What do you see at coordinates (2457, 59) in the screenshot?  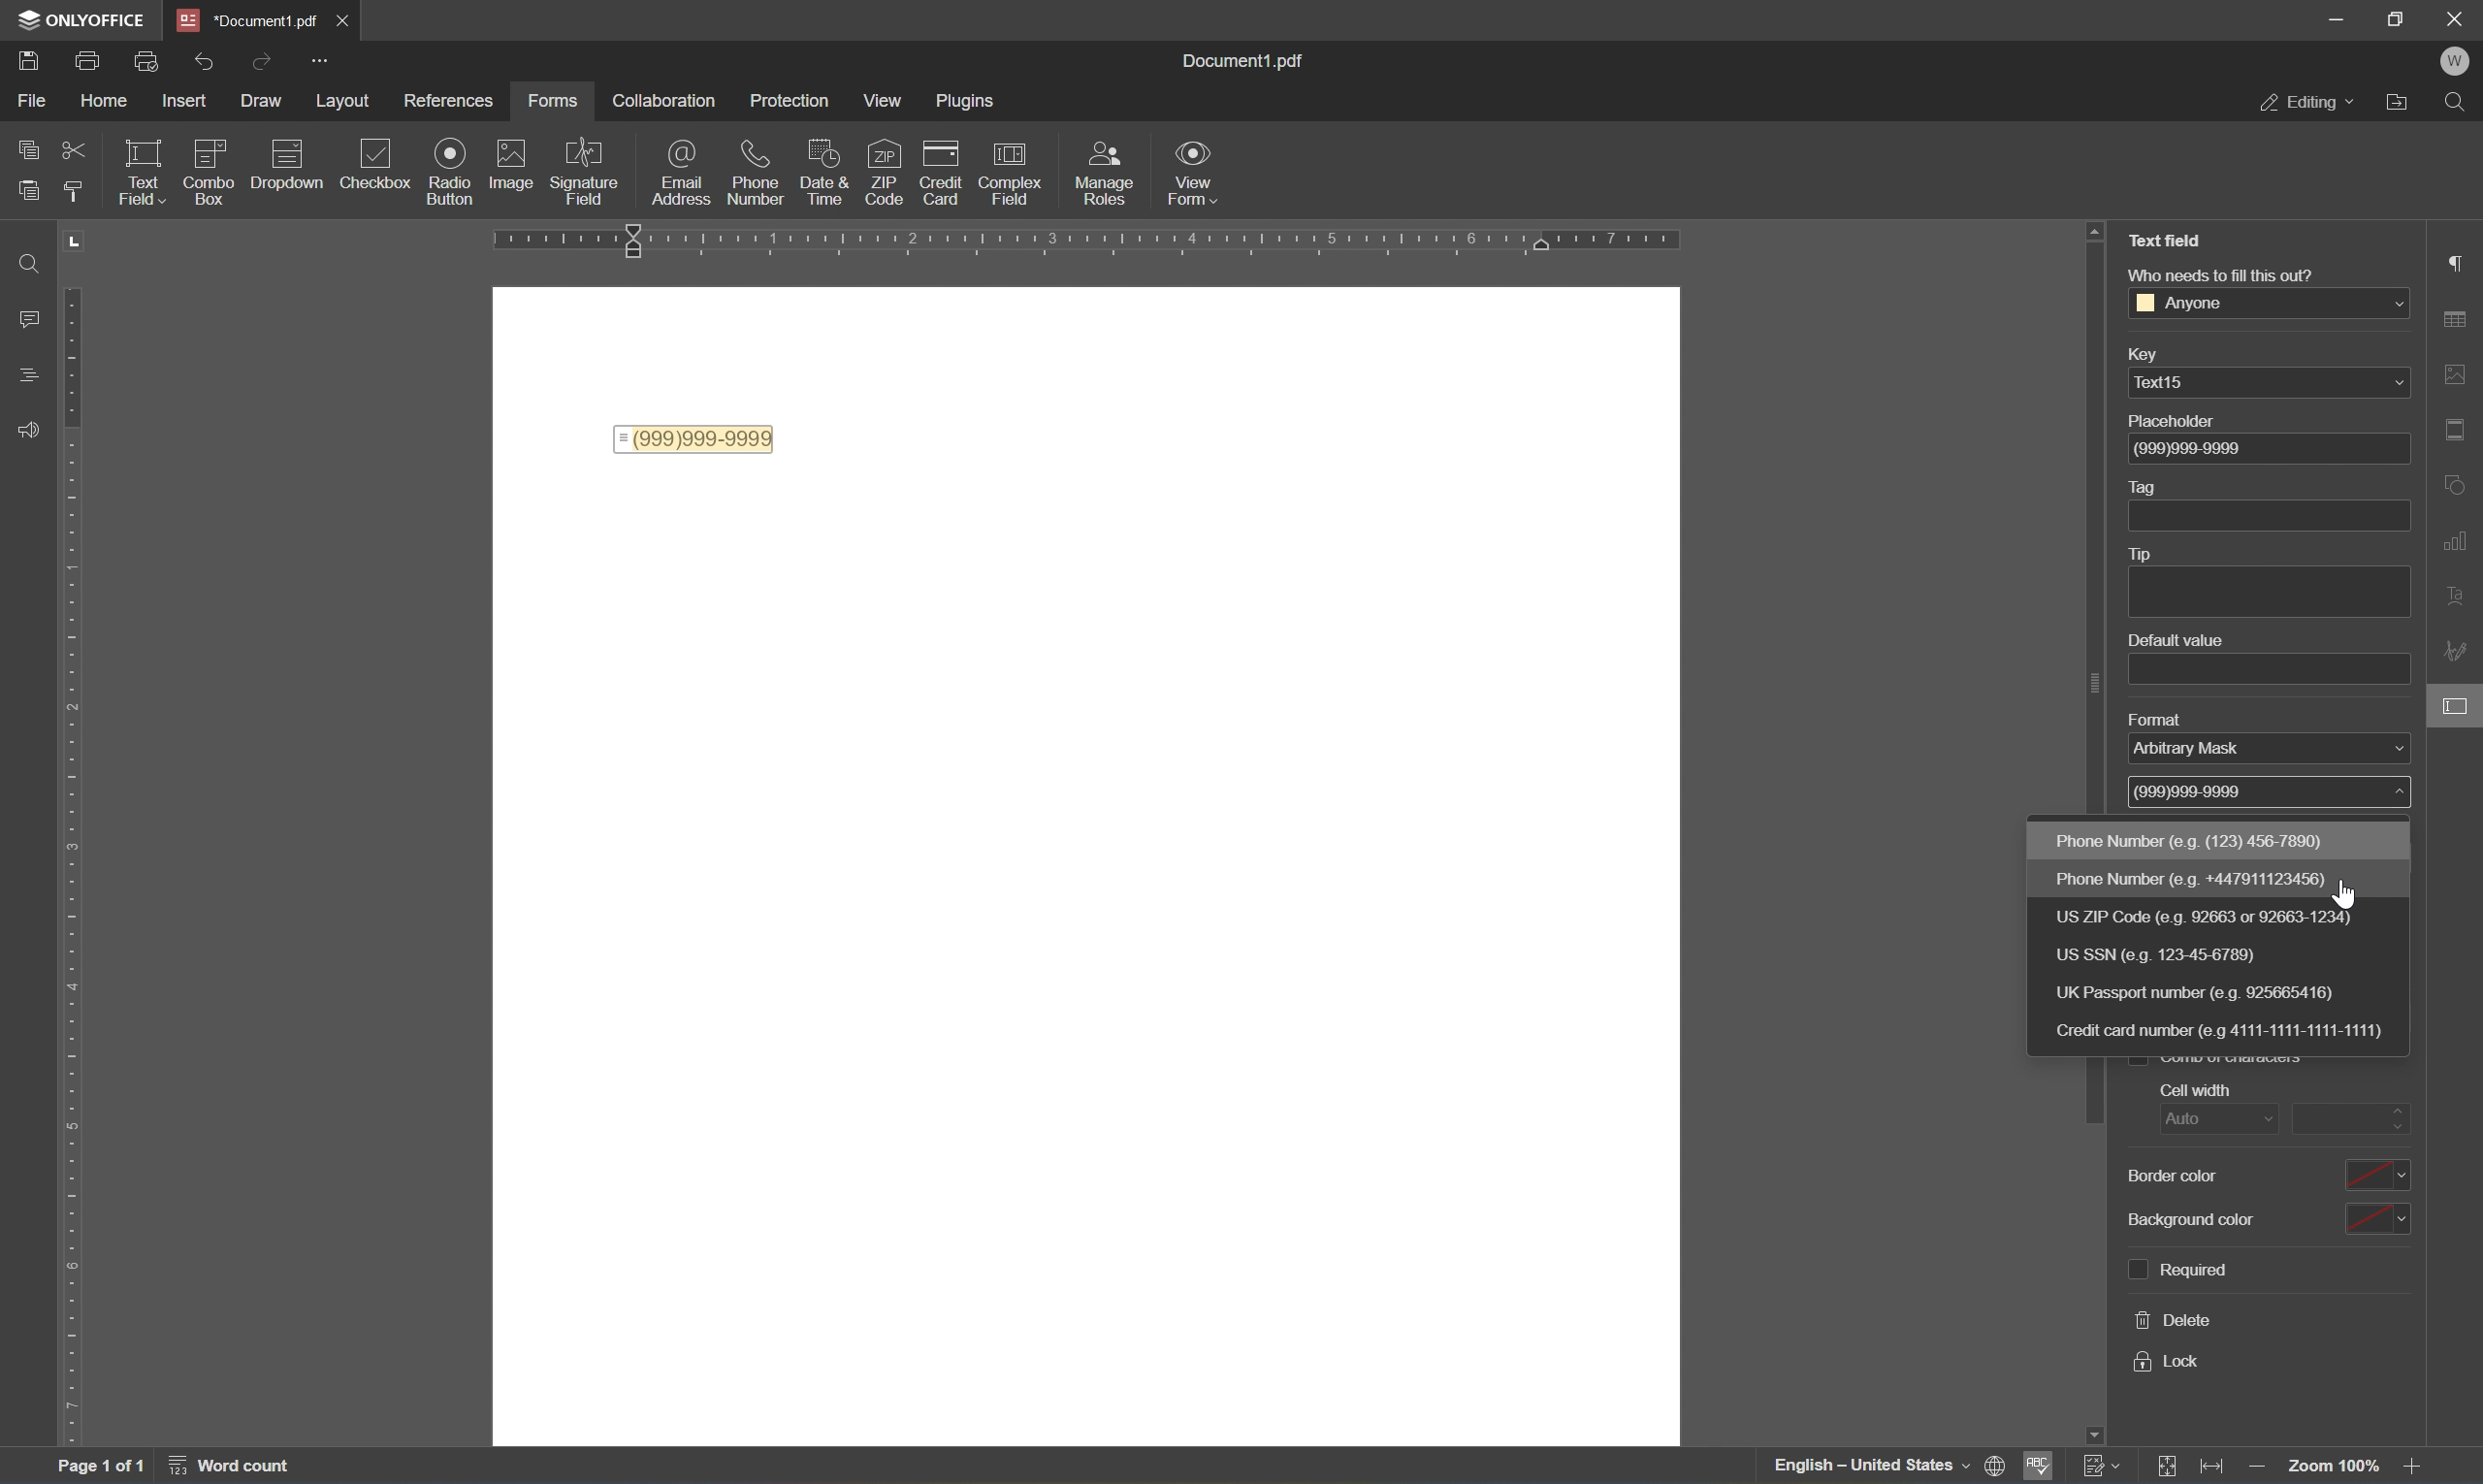 I see `welcome` at bounding box center [2457, 59].